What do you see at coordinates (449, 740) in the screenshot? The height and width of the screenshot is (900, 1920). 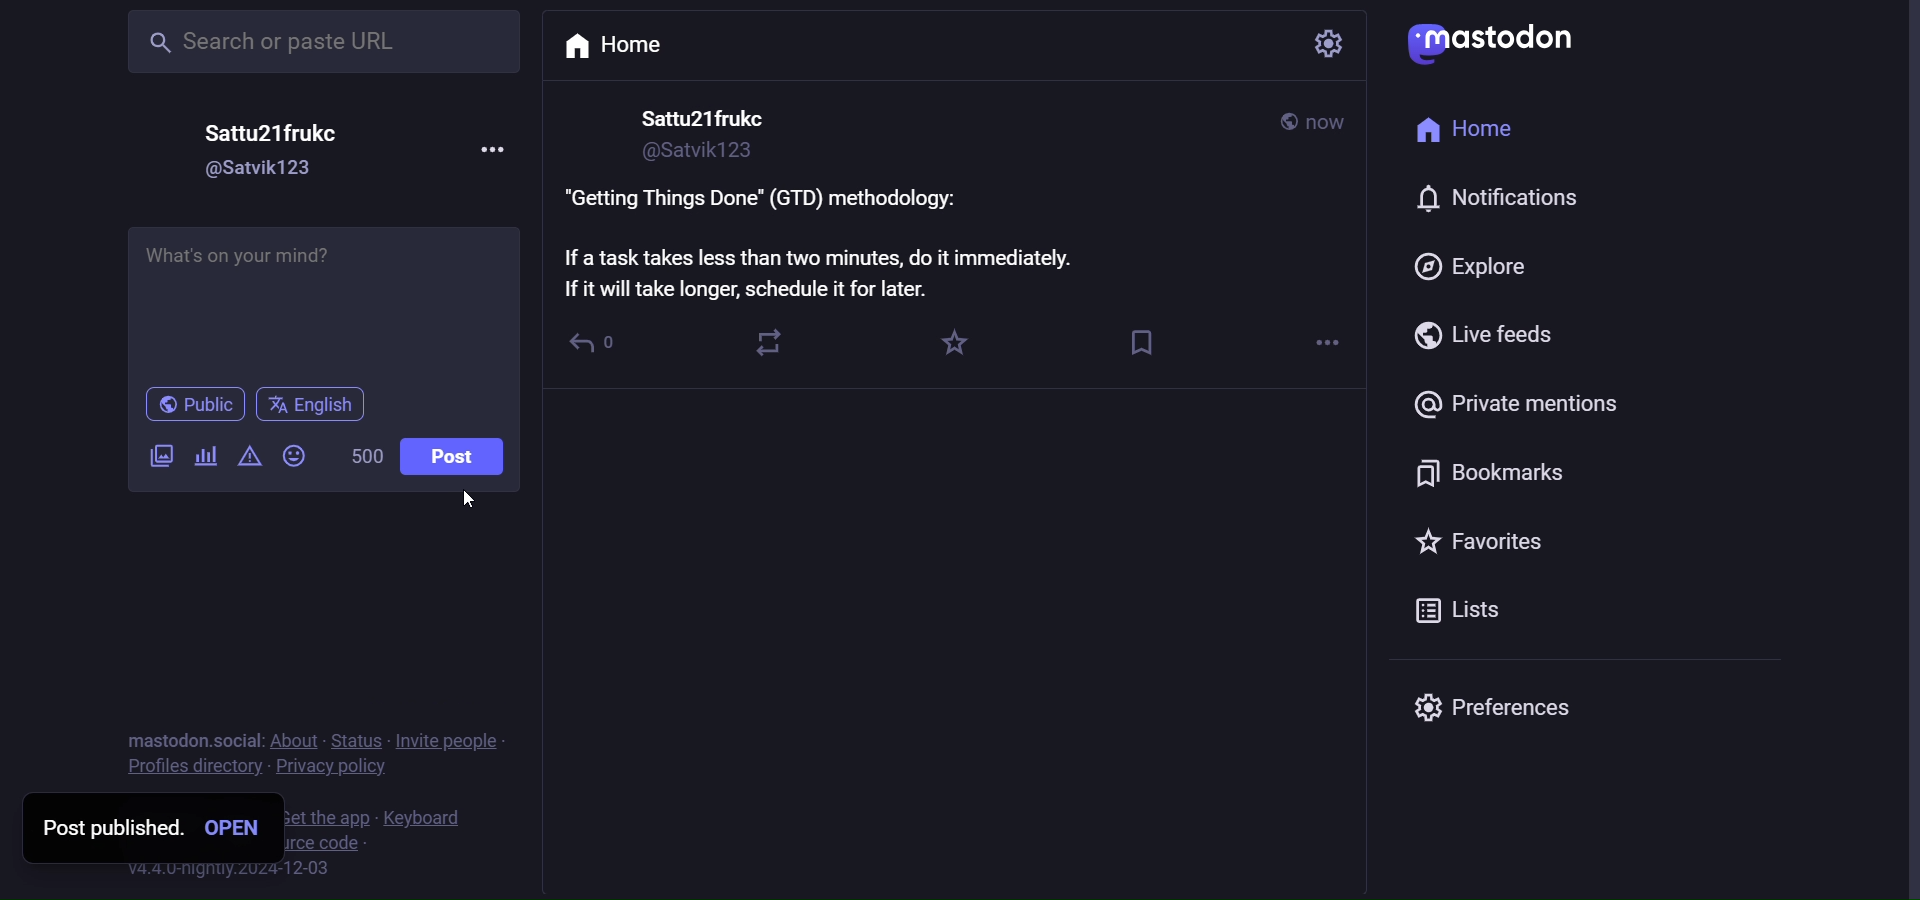 I see `invite people` at bounding box center [449, 740].